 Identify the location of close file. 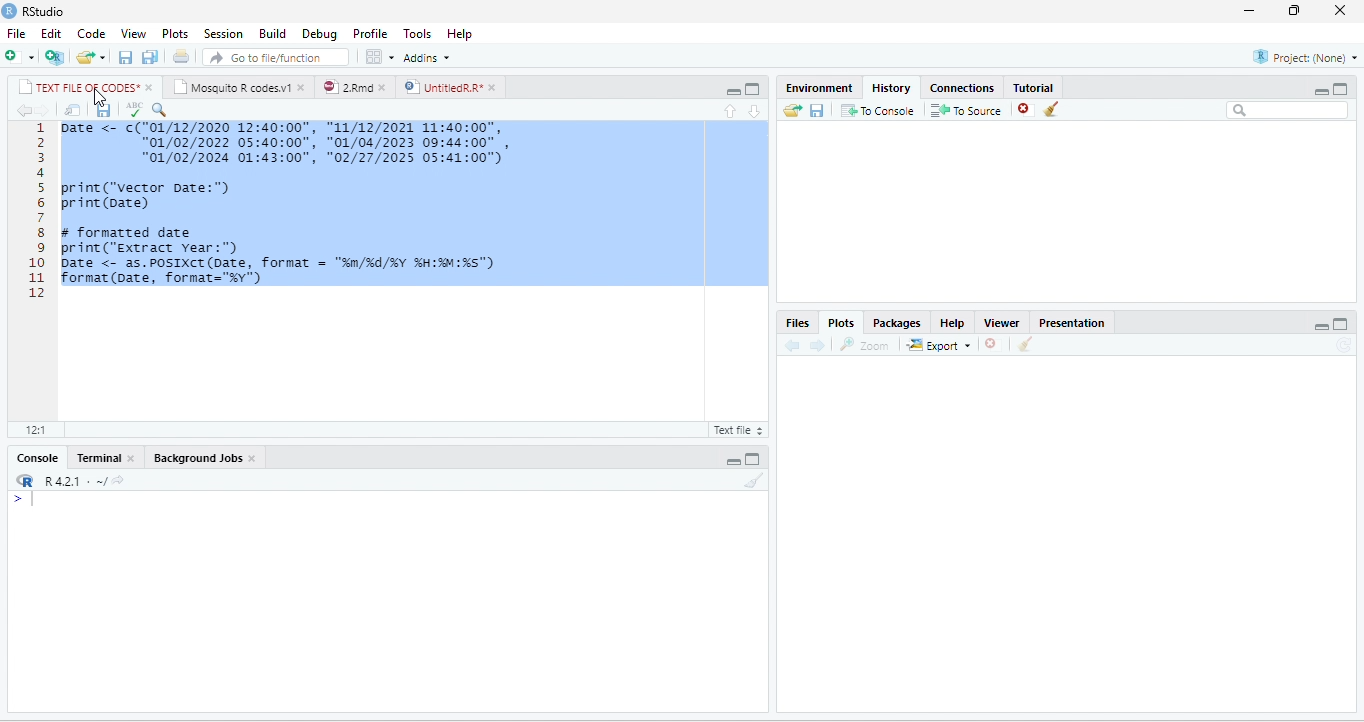
(996, 344).